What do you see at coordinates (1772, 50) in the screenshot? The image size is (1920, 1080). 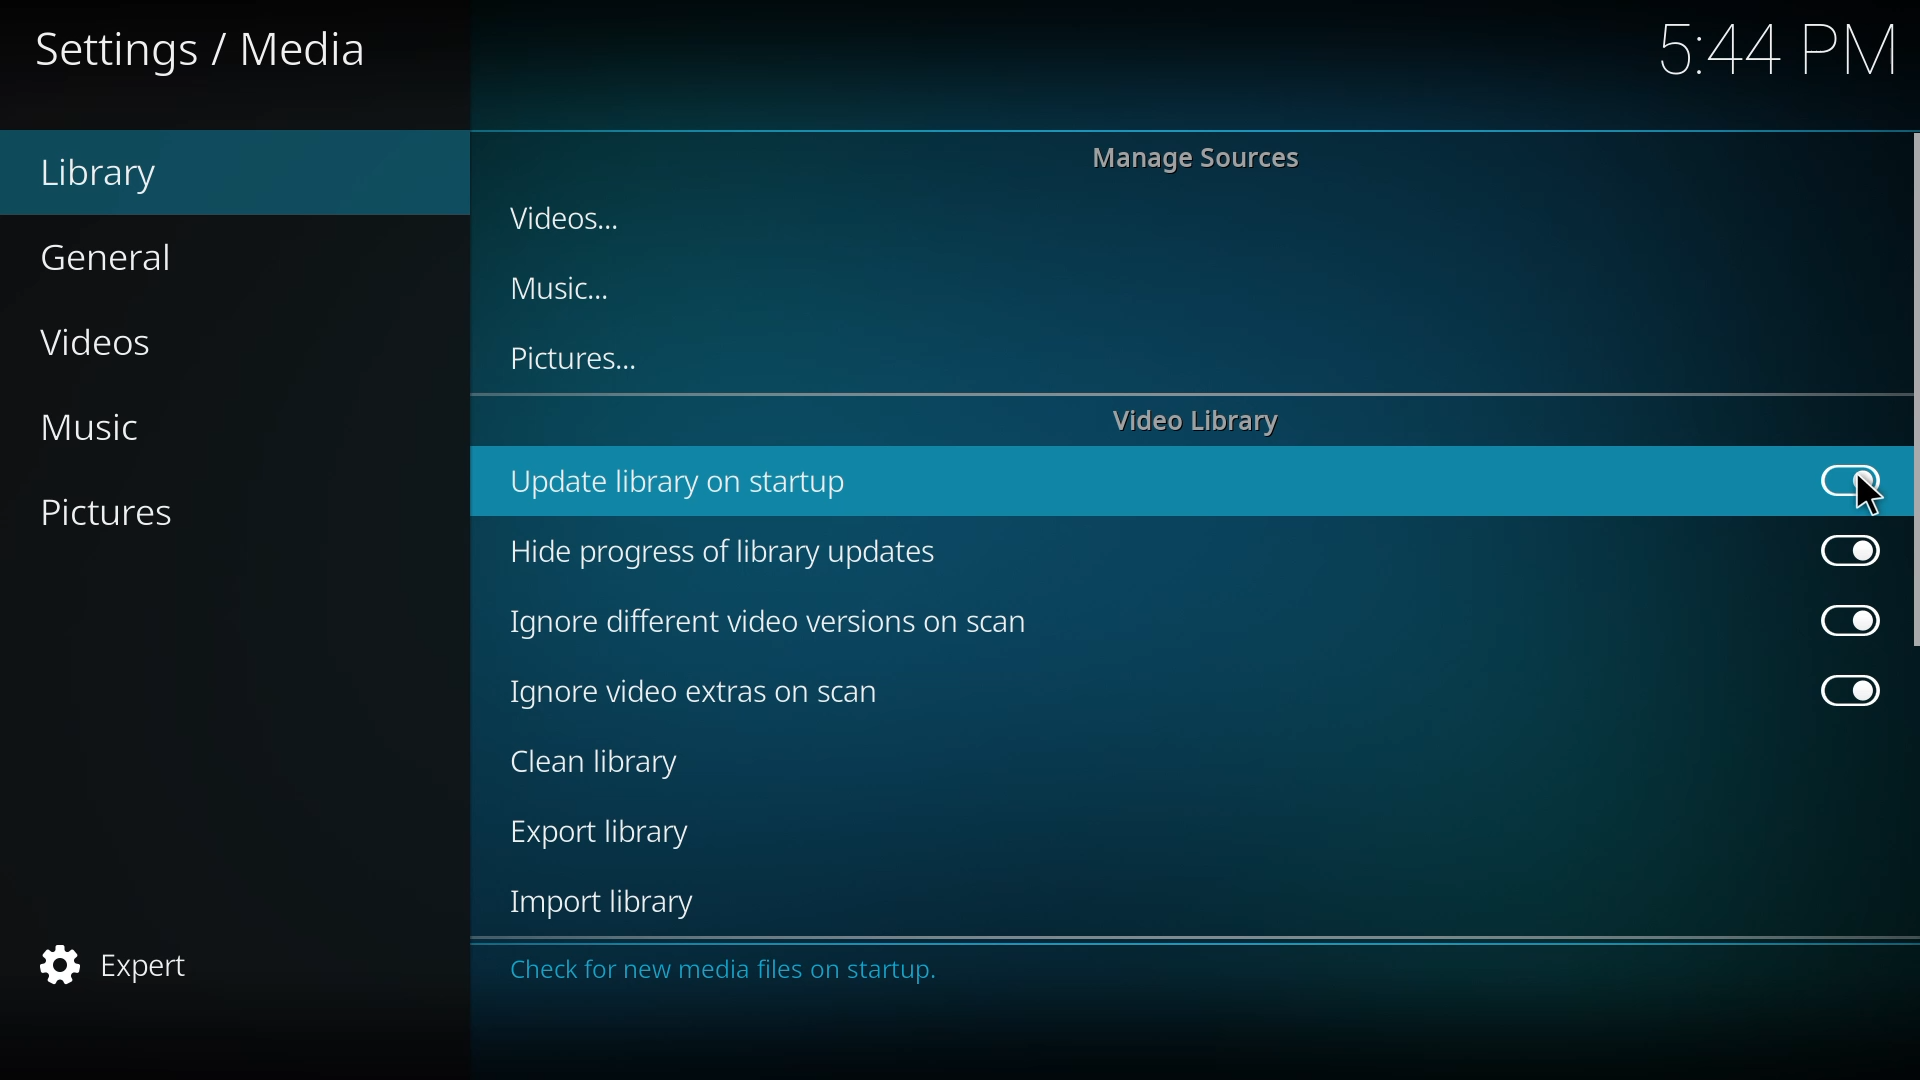 I see `544 PM` at bounding box center [1772, 50].